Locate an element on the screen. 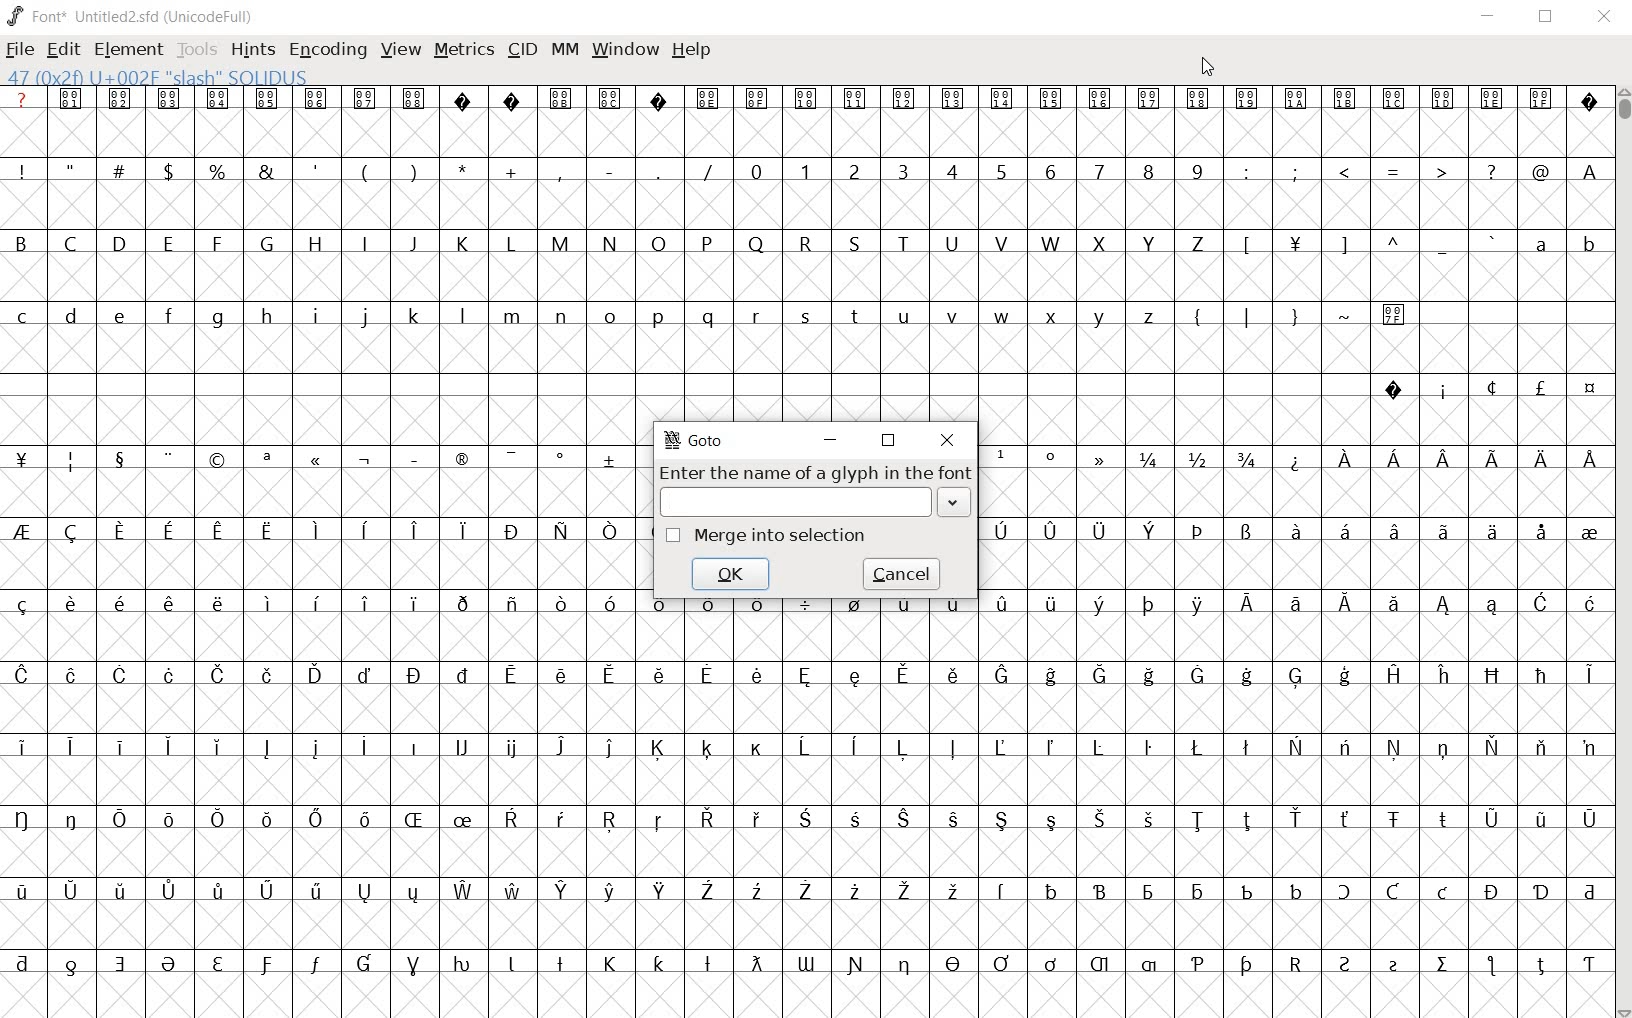  FILE is located at coordinates (22, 50).